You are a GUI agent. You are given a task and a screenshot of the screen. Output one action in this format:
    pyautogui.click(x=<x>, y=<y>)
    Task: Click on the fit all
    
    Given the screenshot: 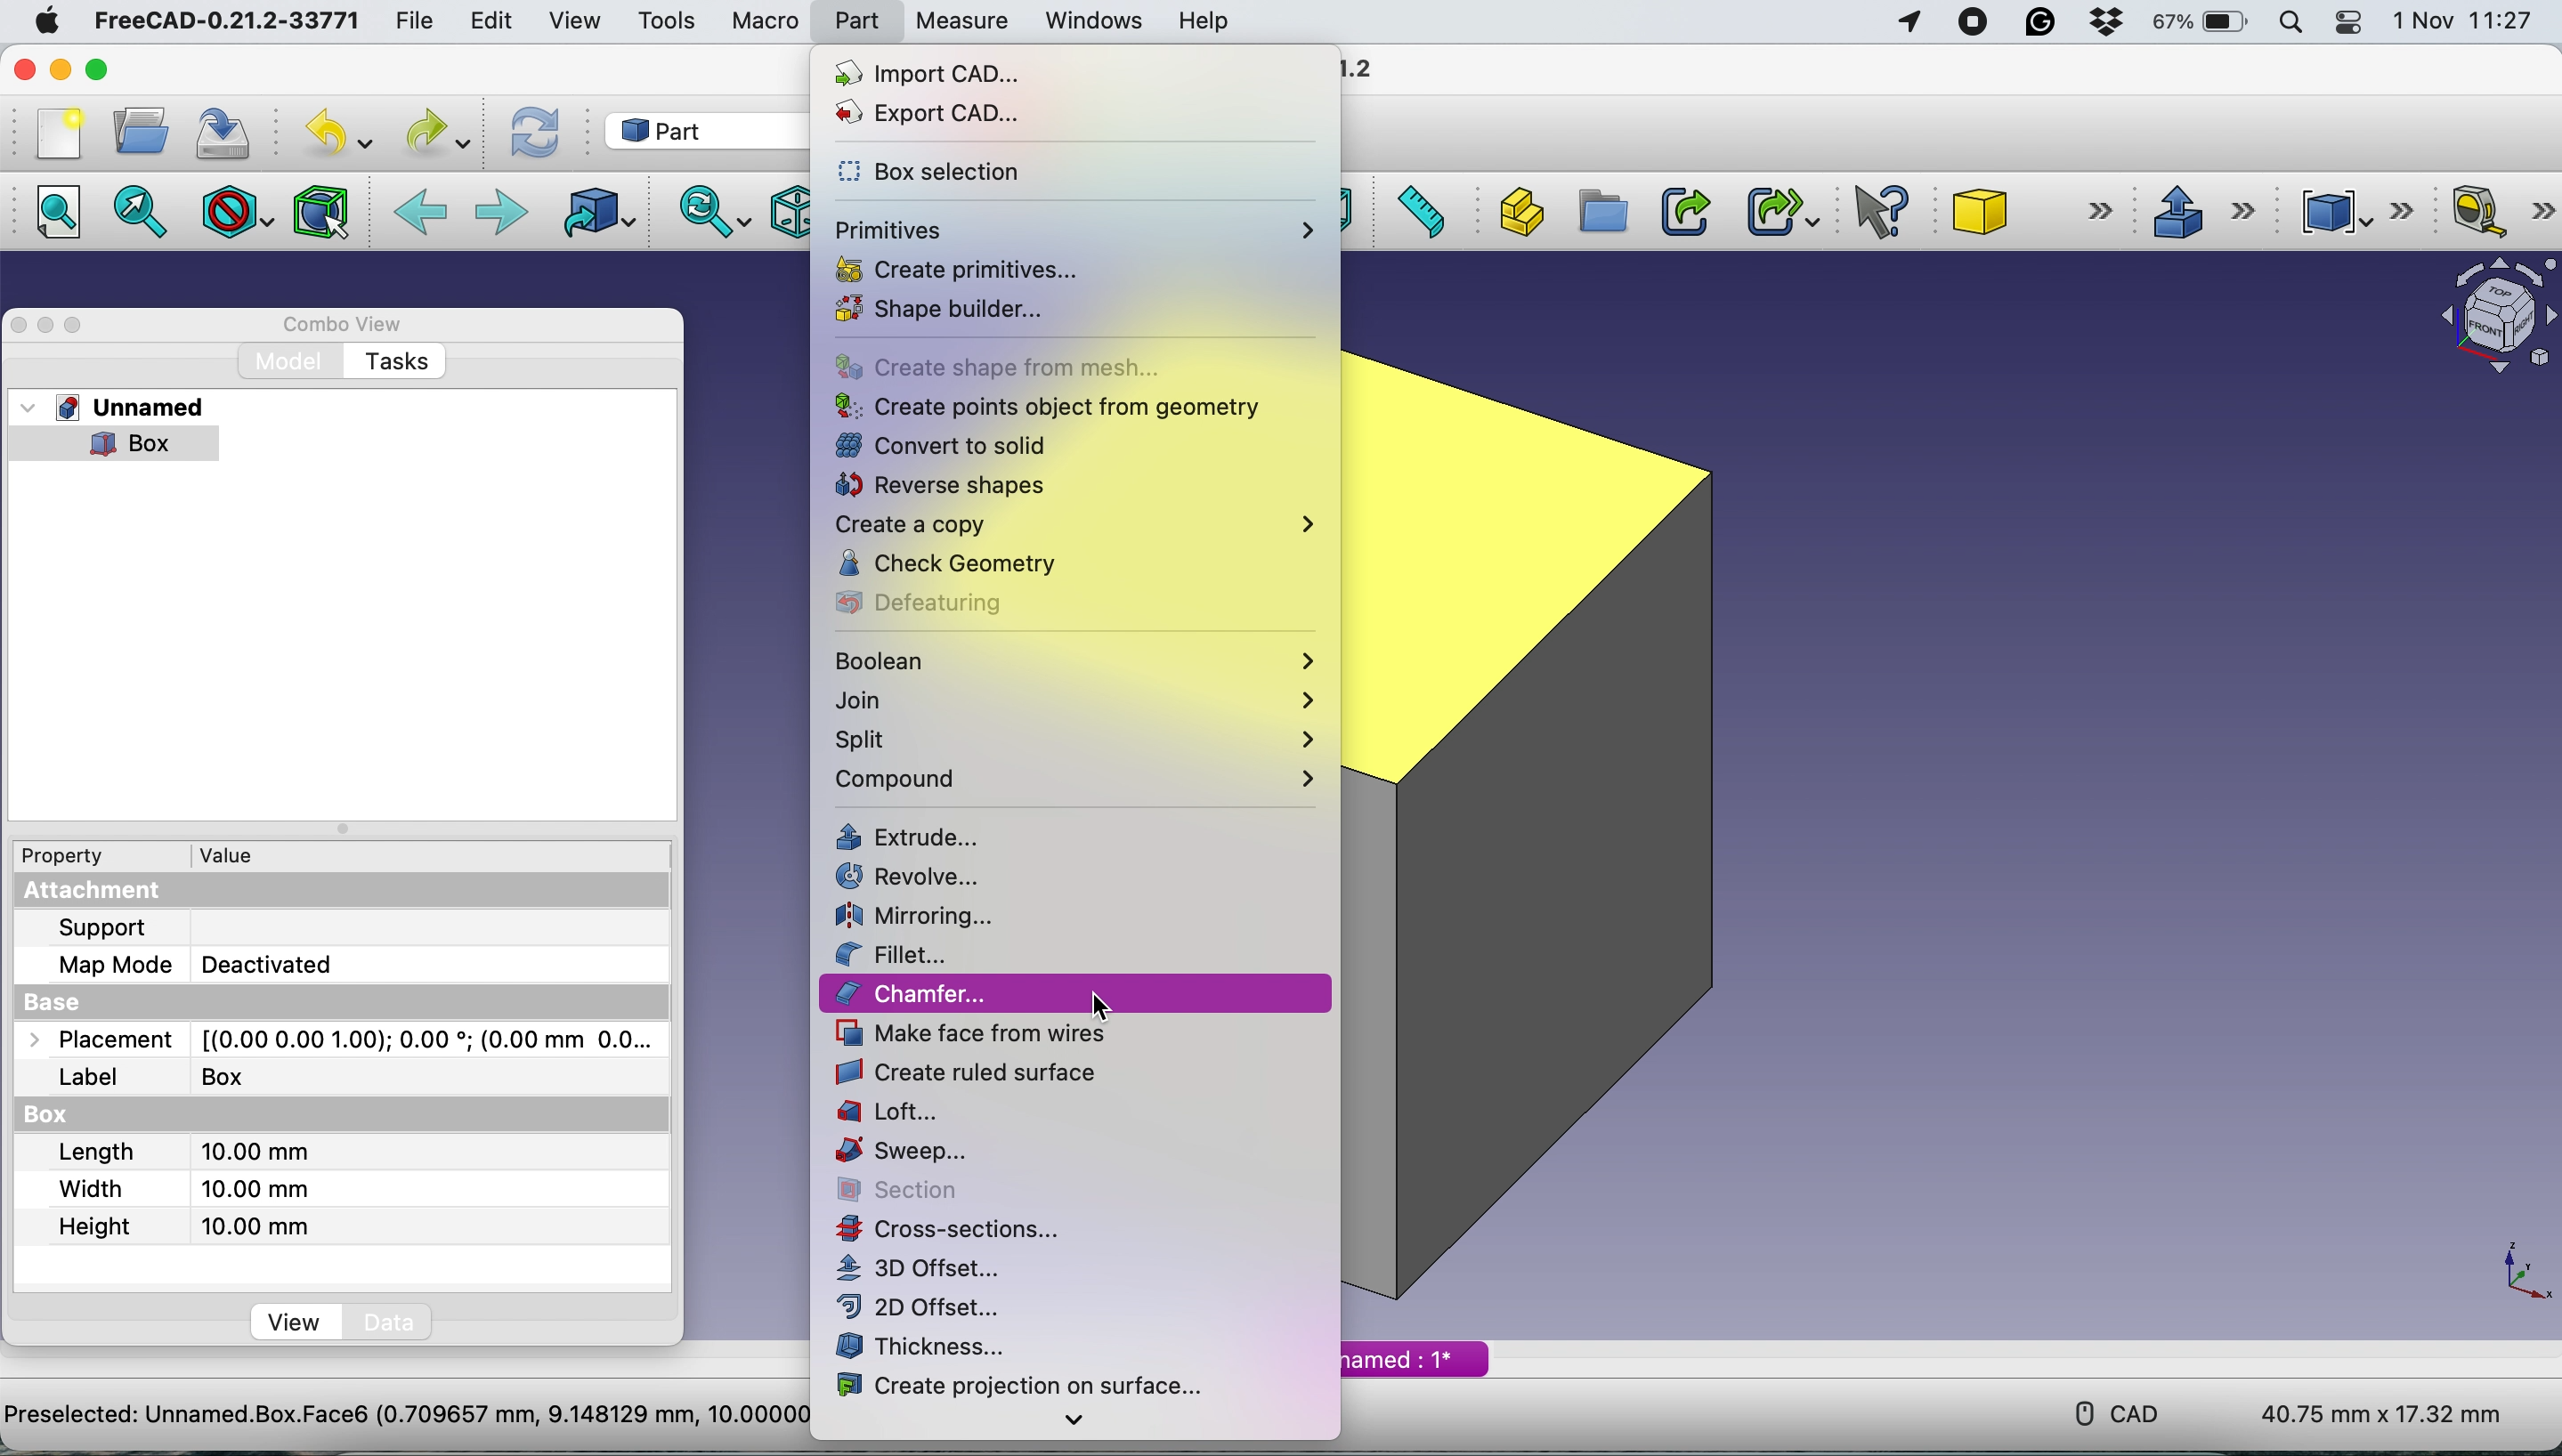 What is the action you would take?
    pyautogui.click(x=63, y=211)
    